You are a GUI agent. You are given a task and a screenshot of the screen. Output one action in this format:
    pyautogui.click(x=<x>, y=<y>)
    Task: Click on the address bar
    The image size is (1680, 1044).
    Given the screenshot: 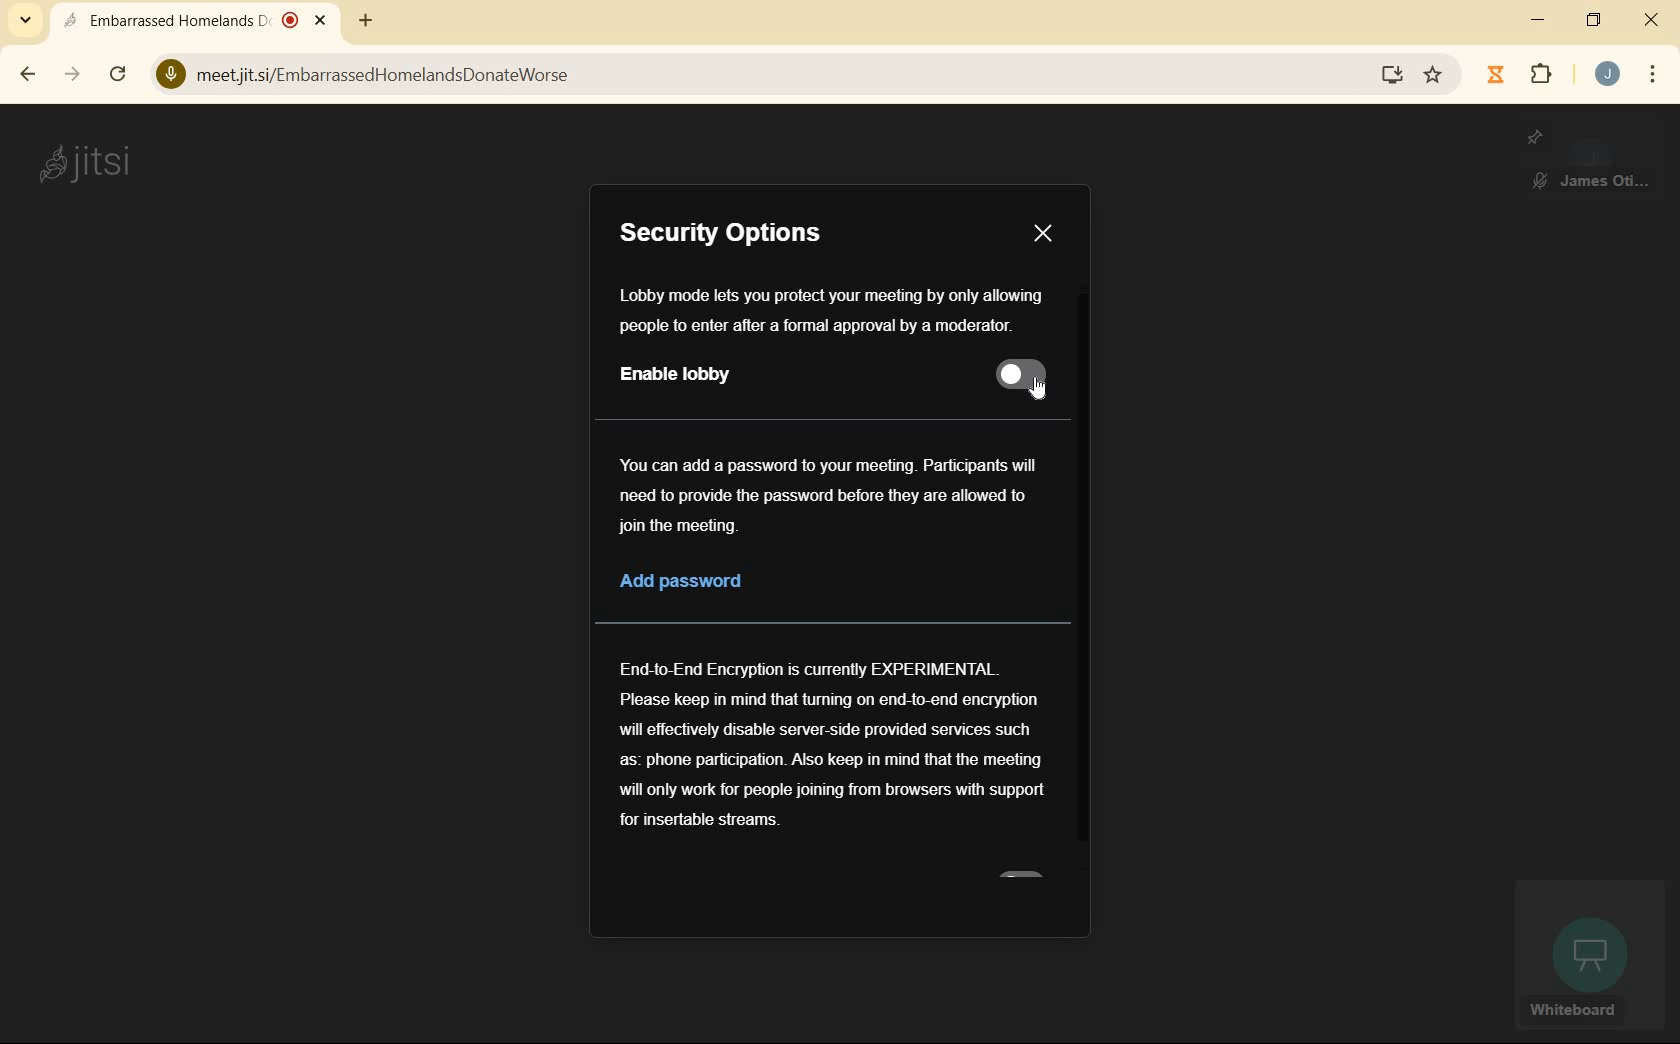 What is the action you would take?
    pyautogui.click(x=775, y=76)
    